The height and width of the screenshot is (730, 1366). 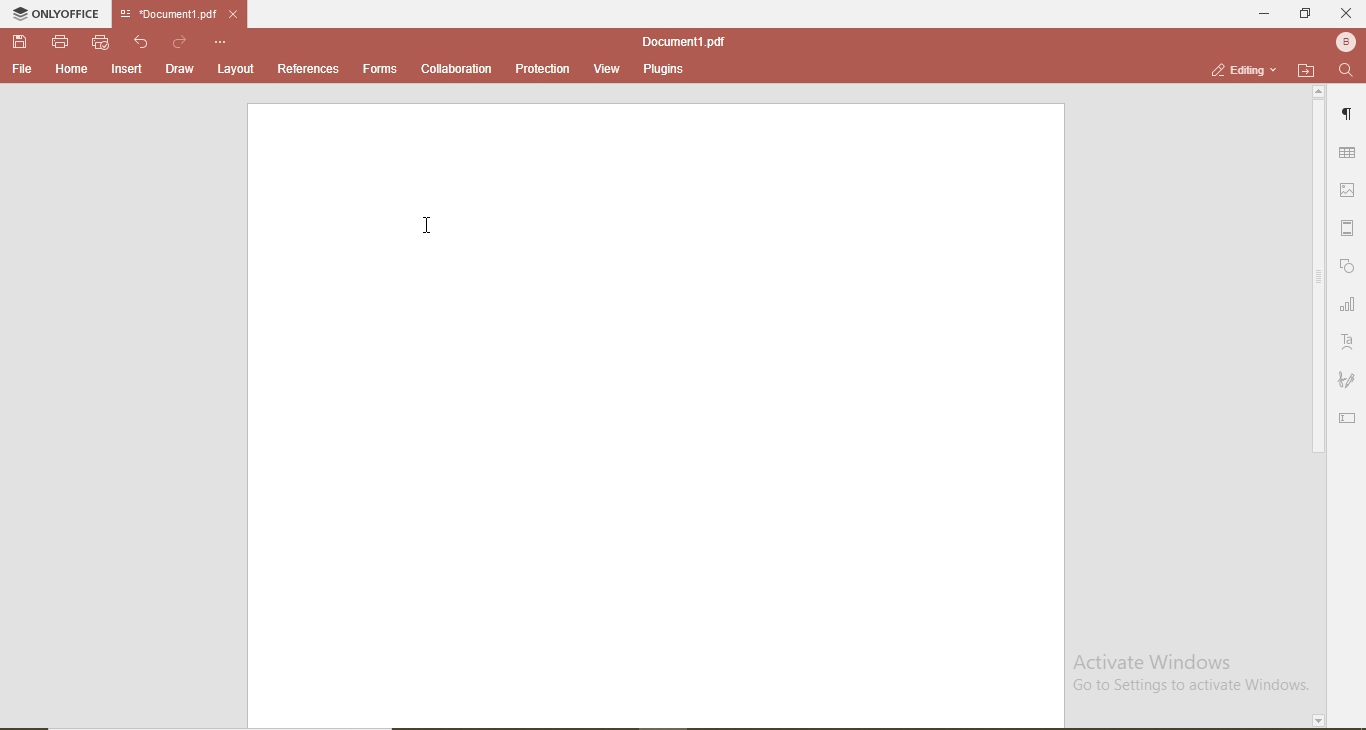 What do you see at coordinates (73, 70) in the screenshot?
I see `home` at bounding box center [73, 70].